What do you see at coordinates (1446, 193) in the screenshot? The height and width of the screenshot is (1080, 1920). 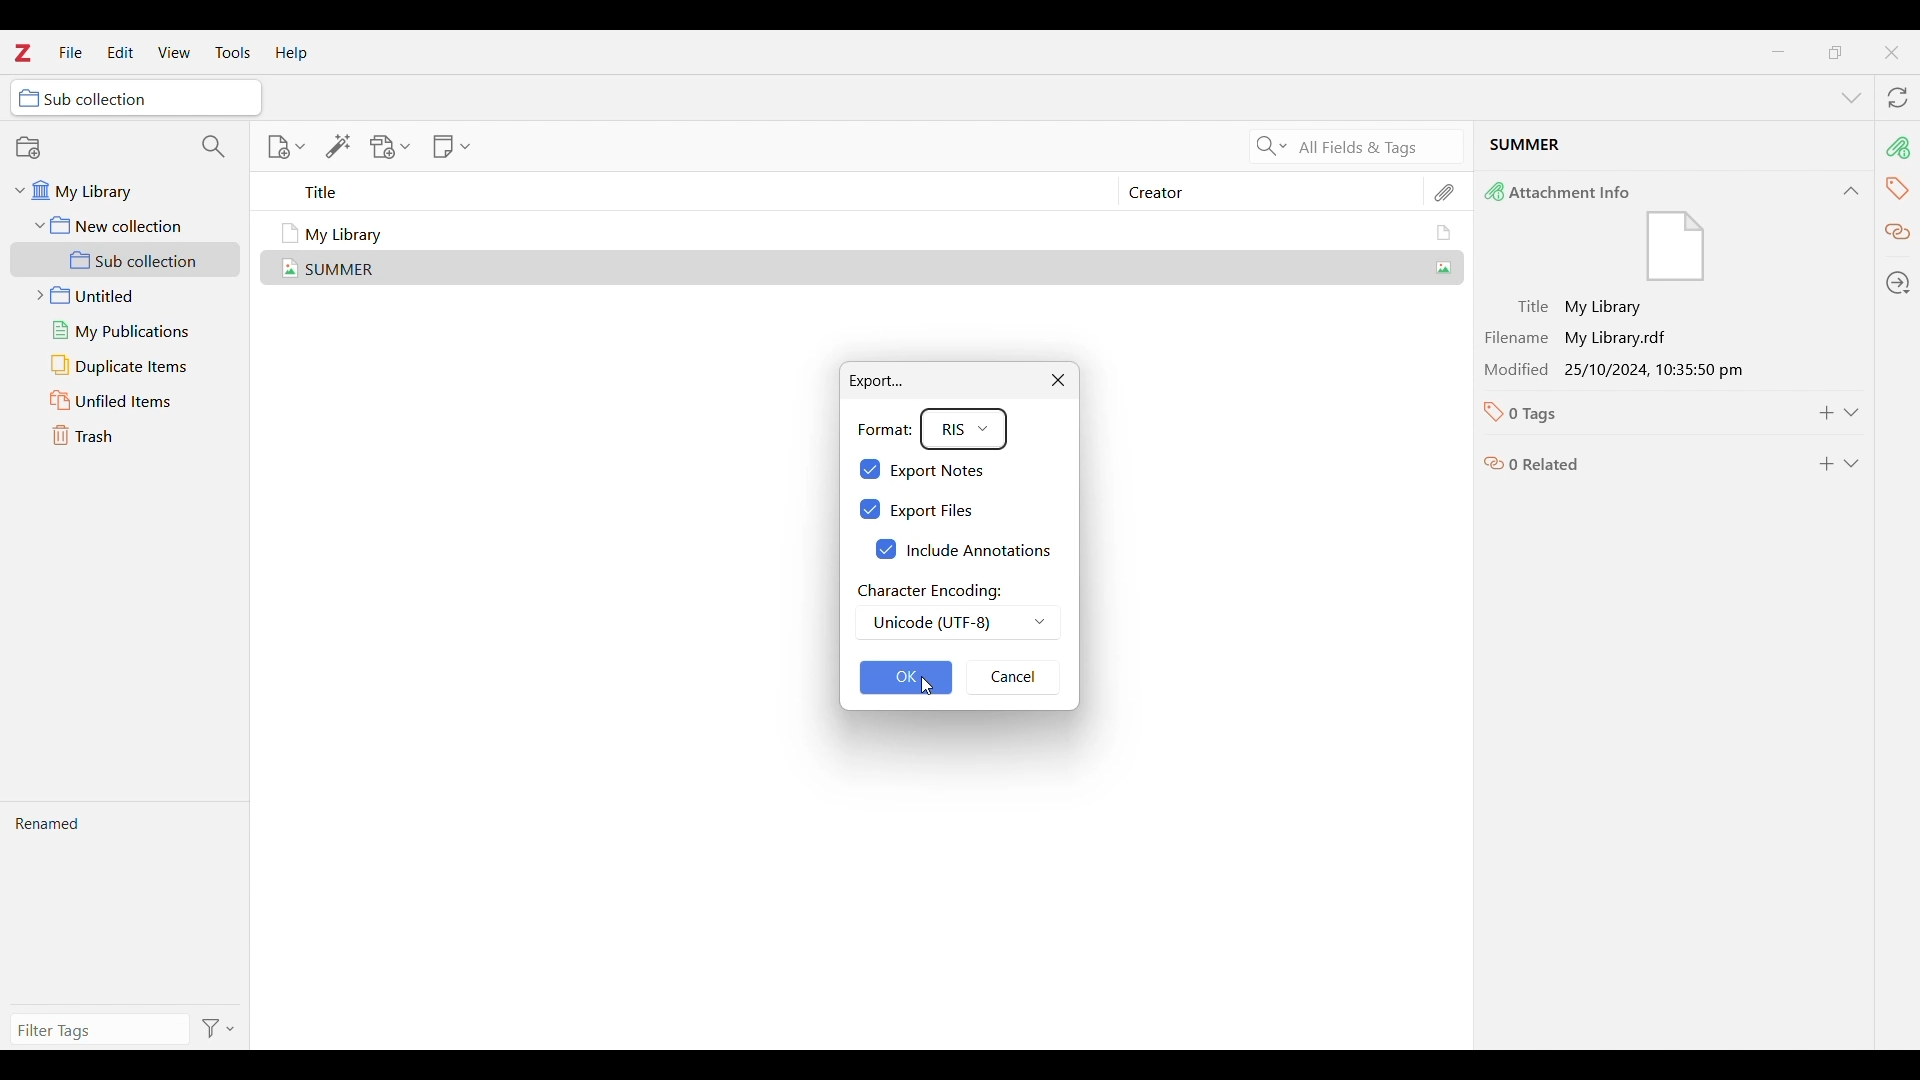 I see `Attachments` at bounding box center [1446, 193].